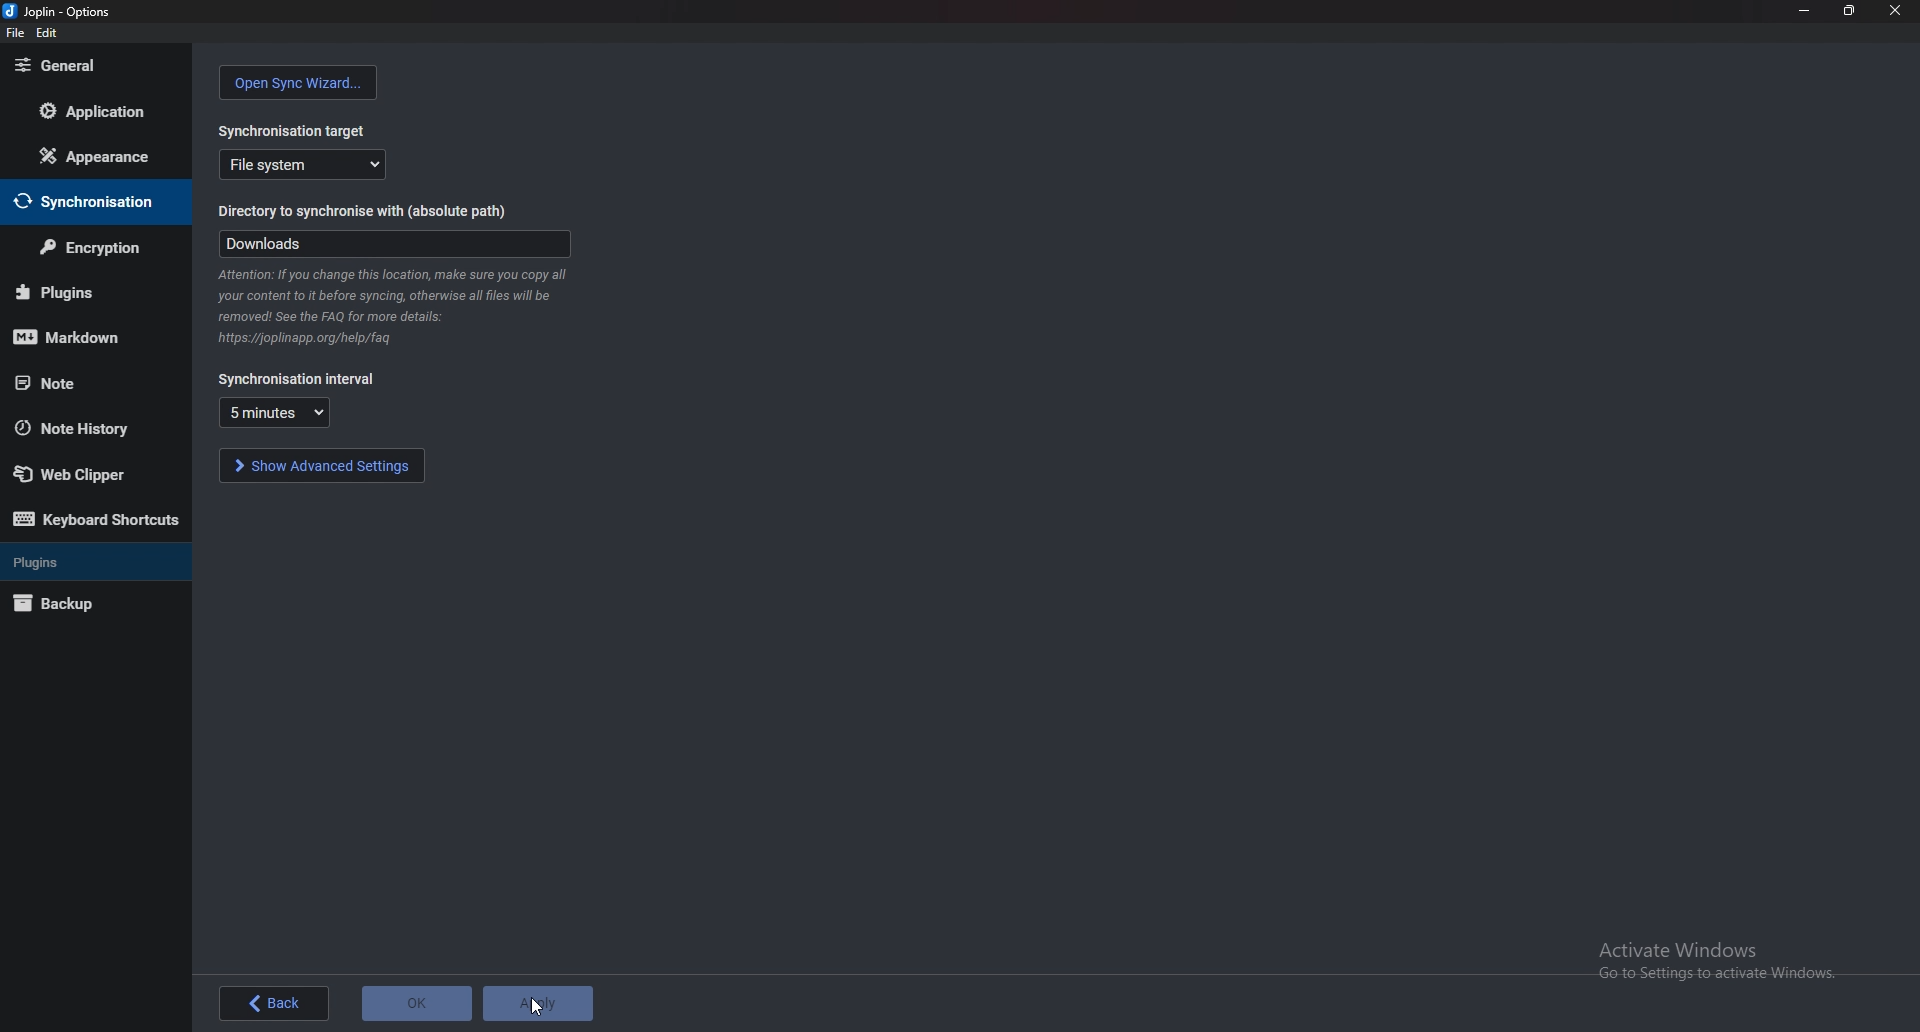  I want to click on Downloads, so click(394, 244).